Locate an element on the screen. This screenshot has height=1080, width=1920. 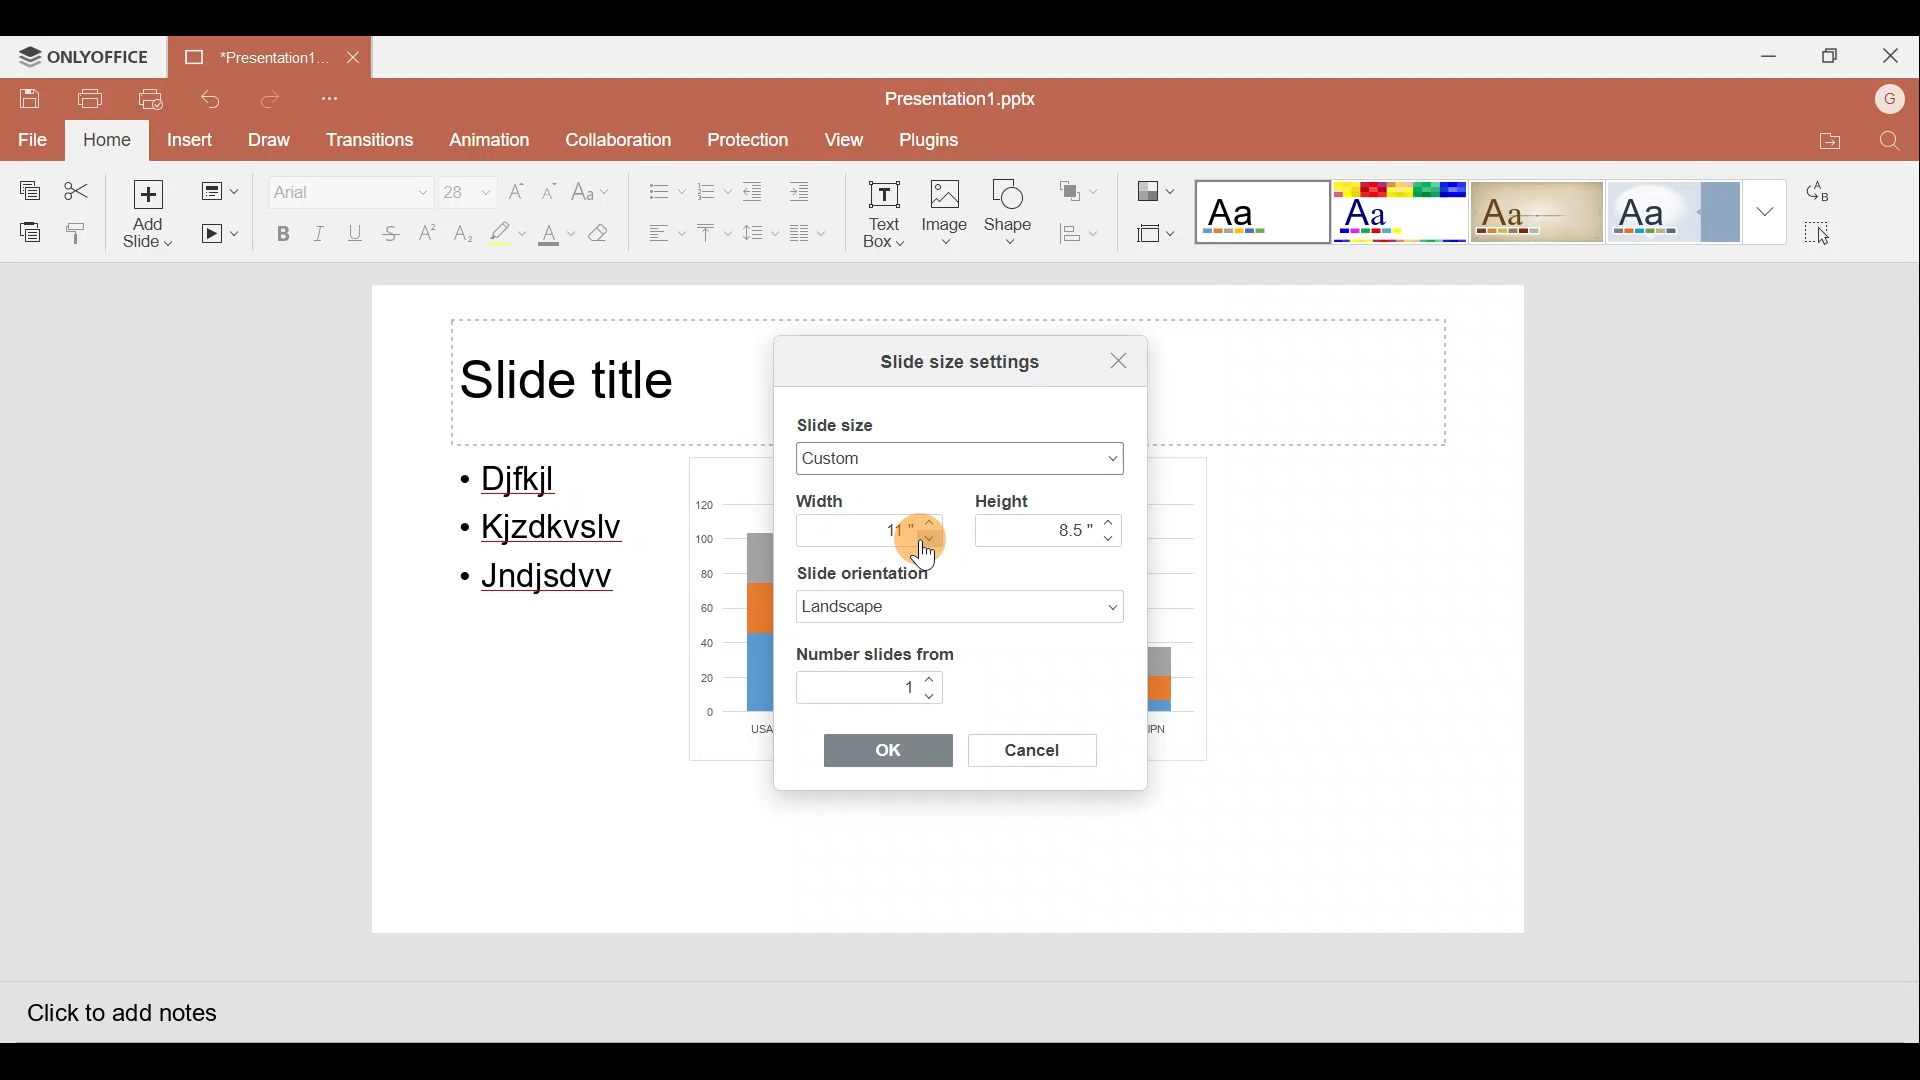
Fill colour is located at coordinates (553, 238).